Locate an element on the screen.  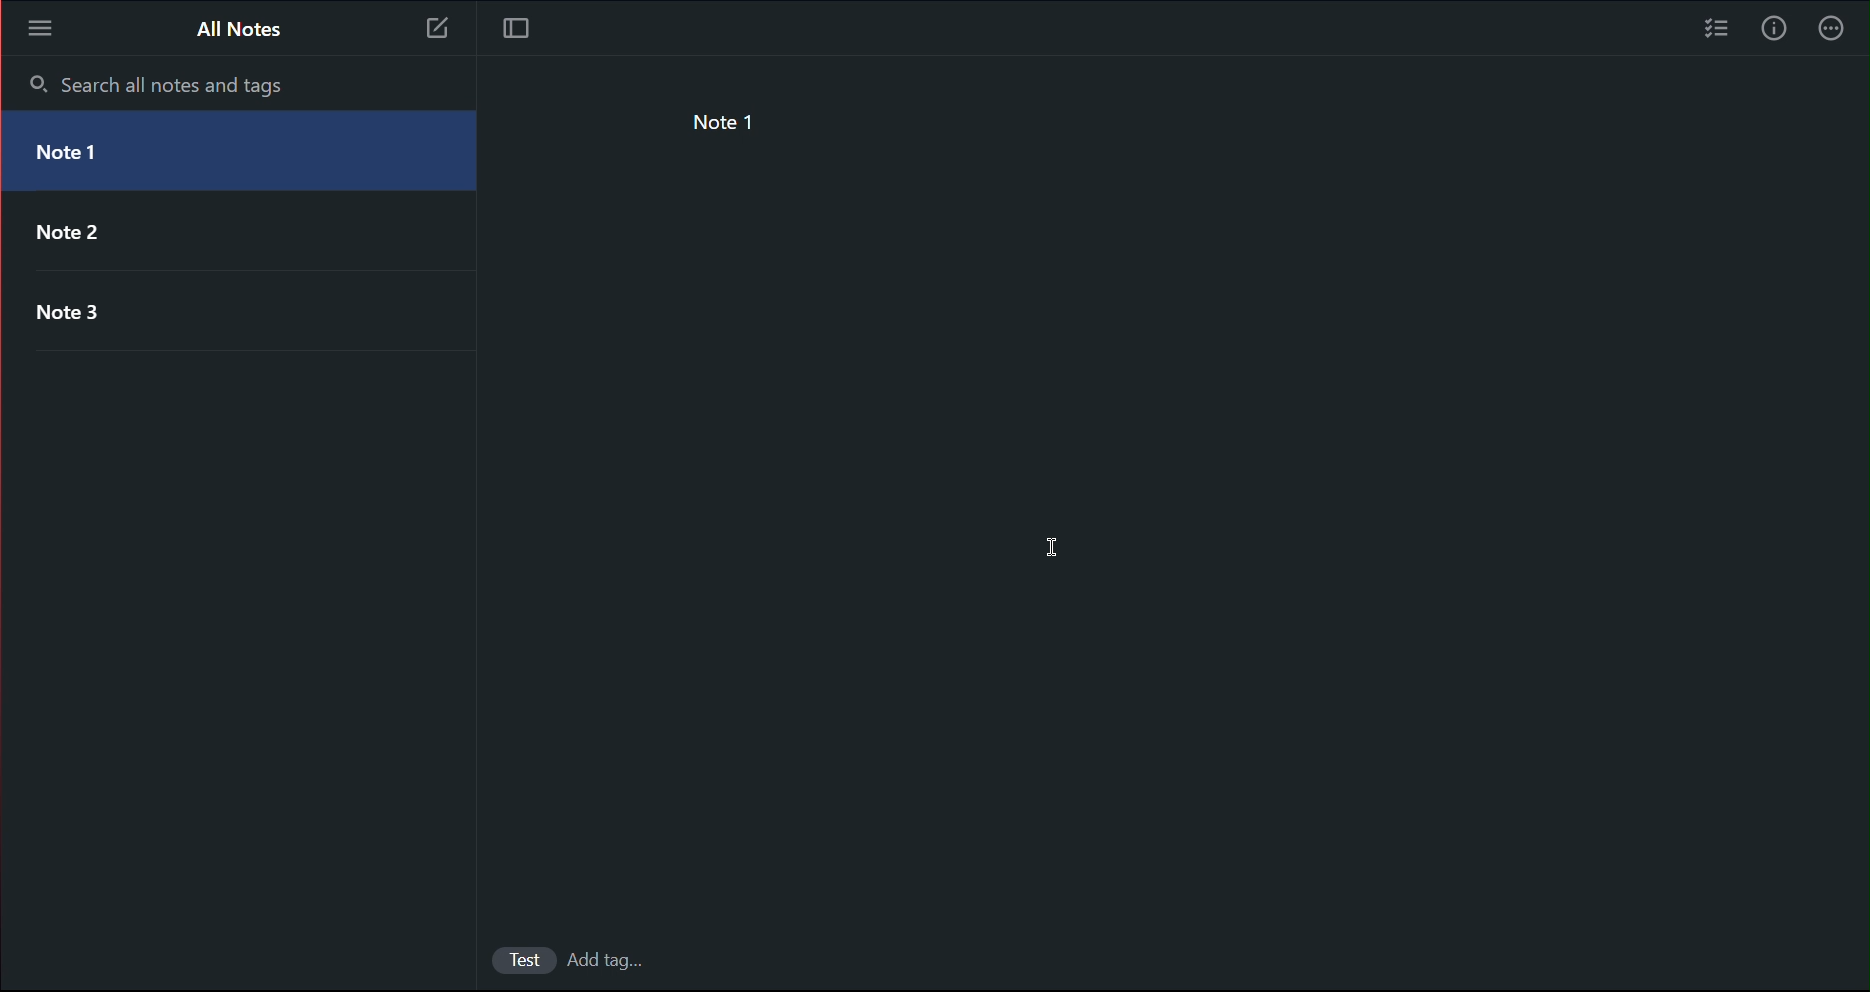
Note 1 is located at coordinates (737, 128).